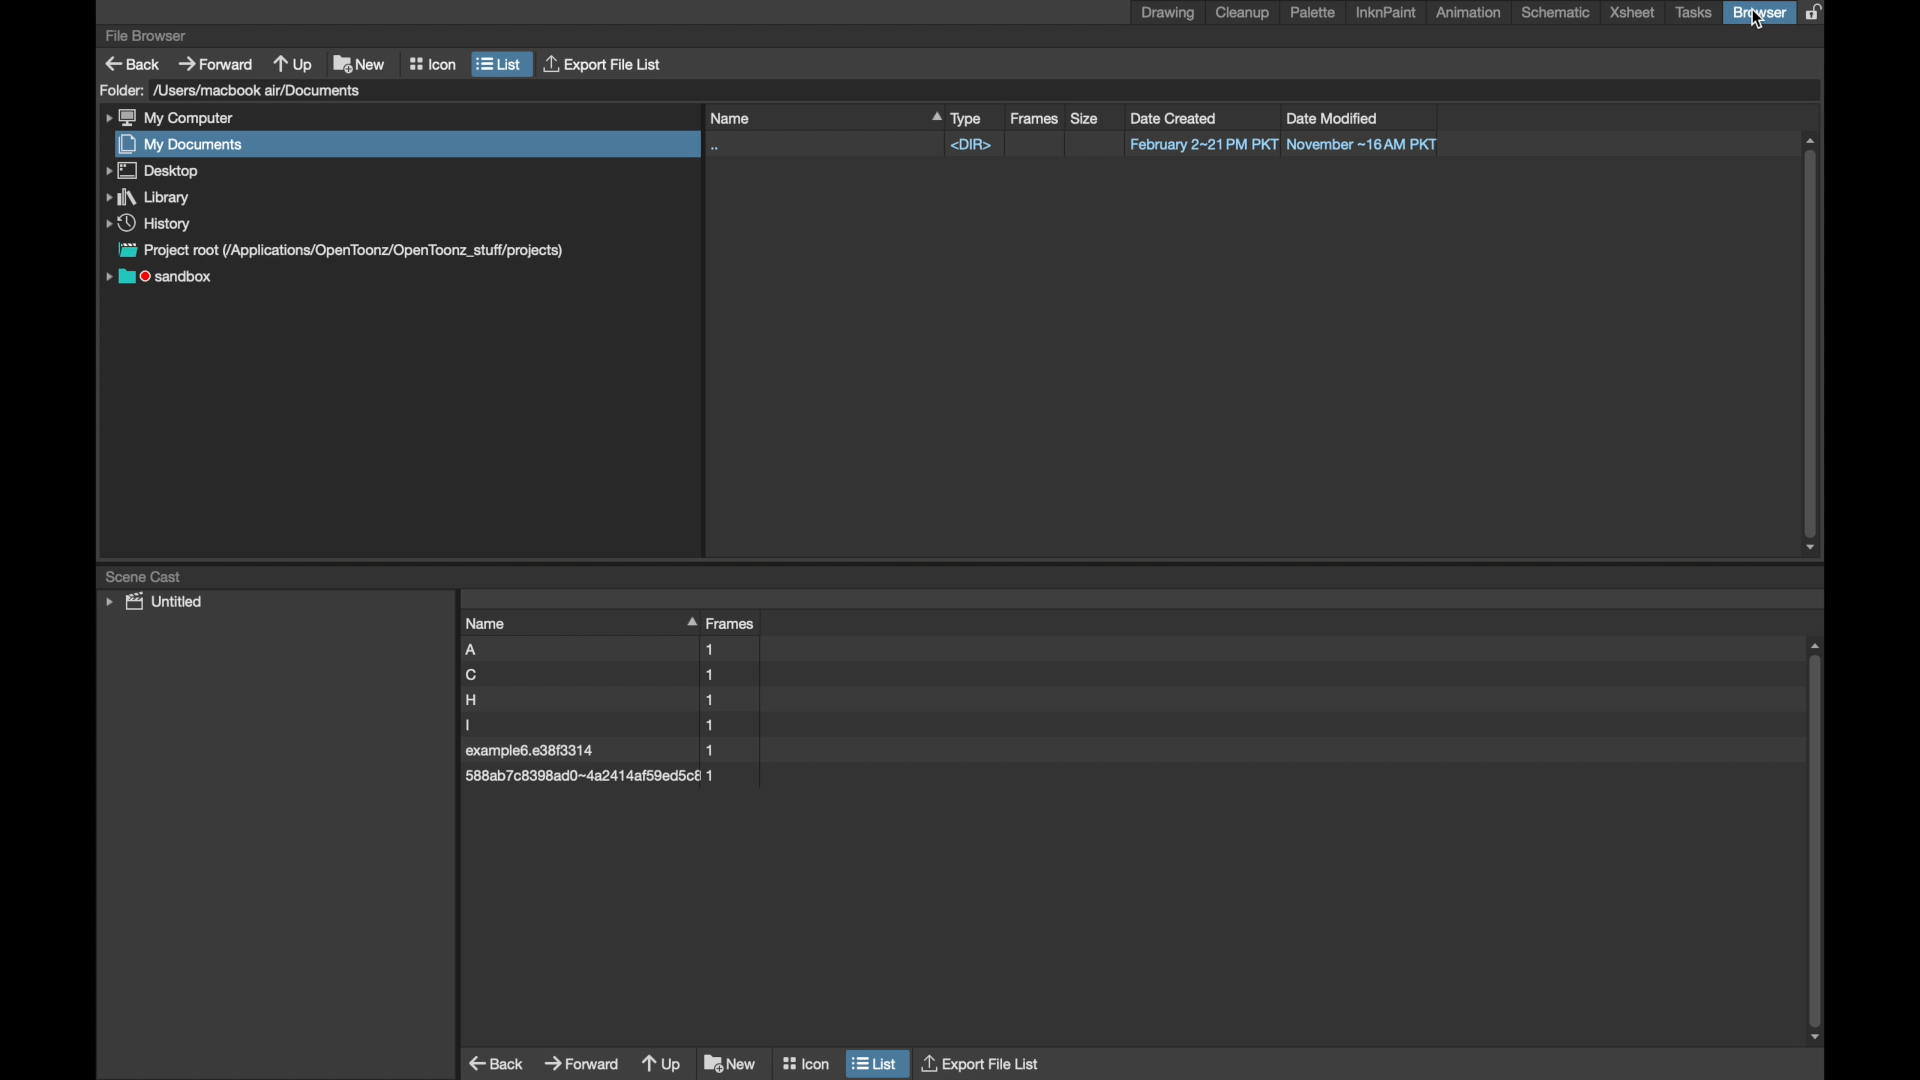 This screenshot has width=1920, height=1080. I want to click on untitled, so click(152, 602).